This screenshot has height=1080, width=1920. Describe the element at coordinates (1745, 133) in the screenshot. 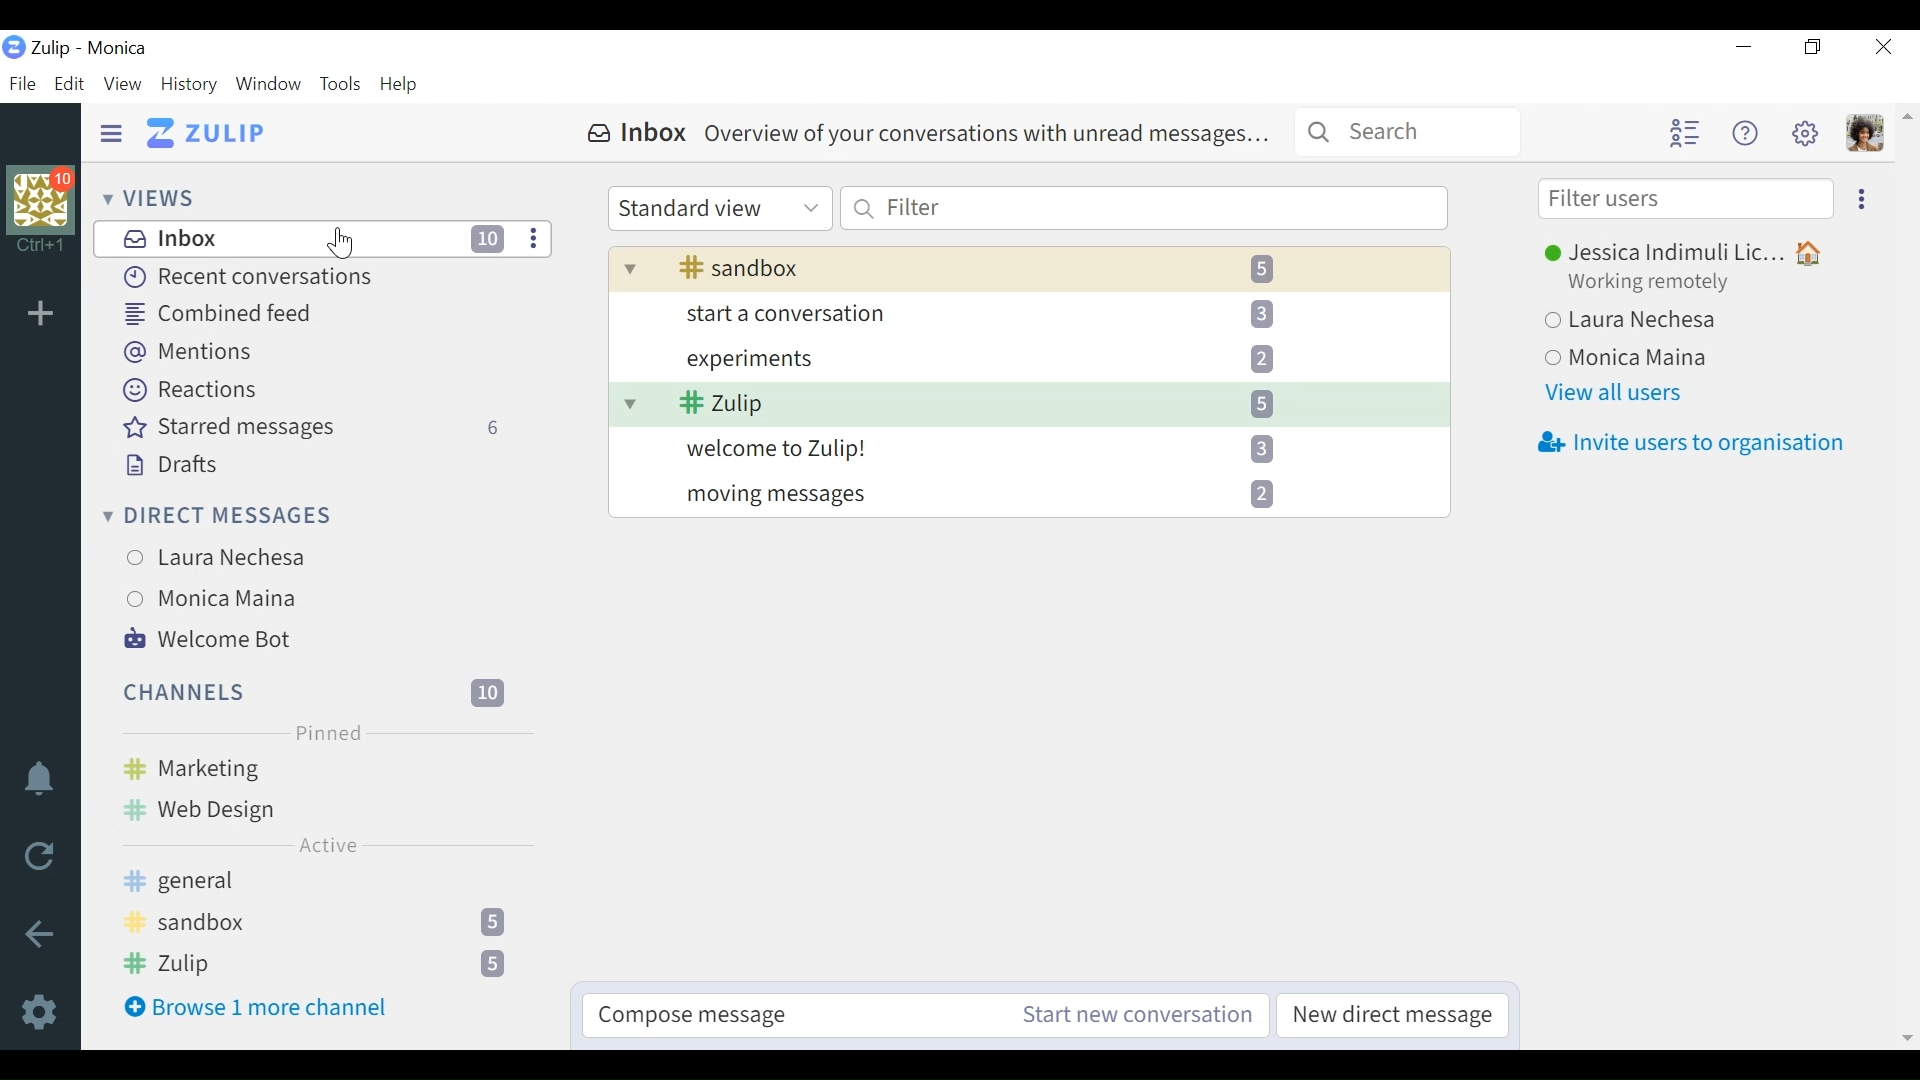

I see `Help menu` at that location.